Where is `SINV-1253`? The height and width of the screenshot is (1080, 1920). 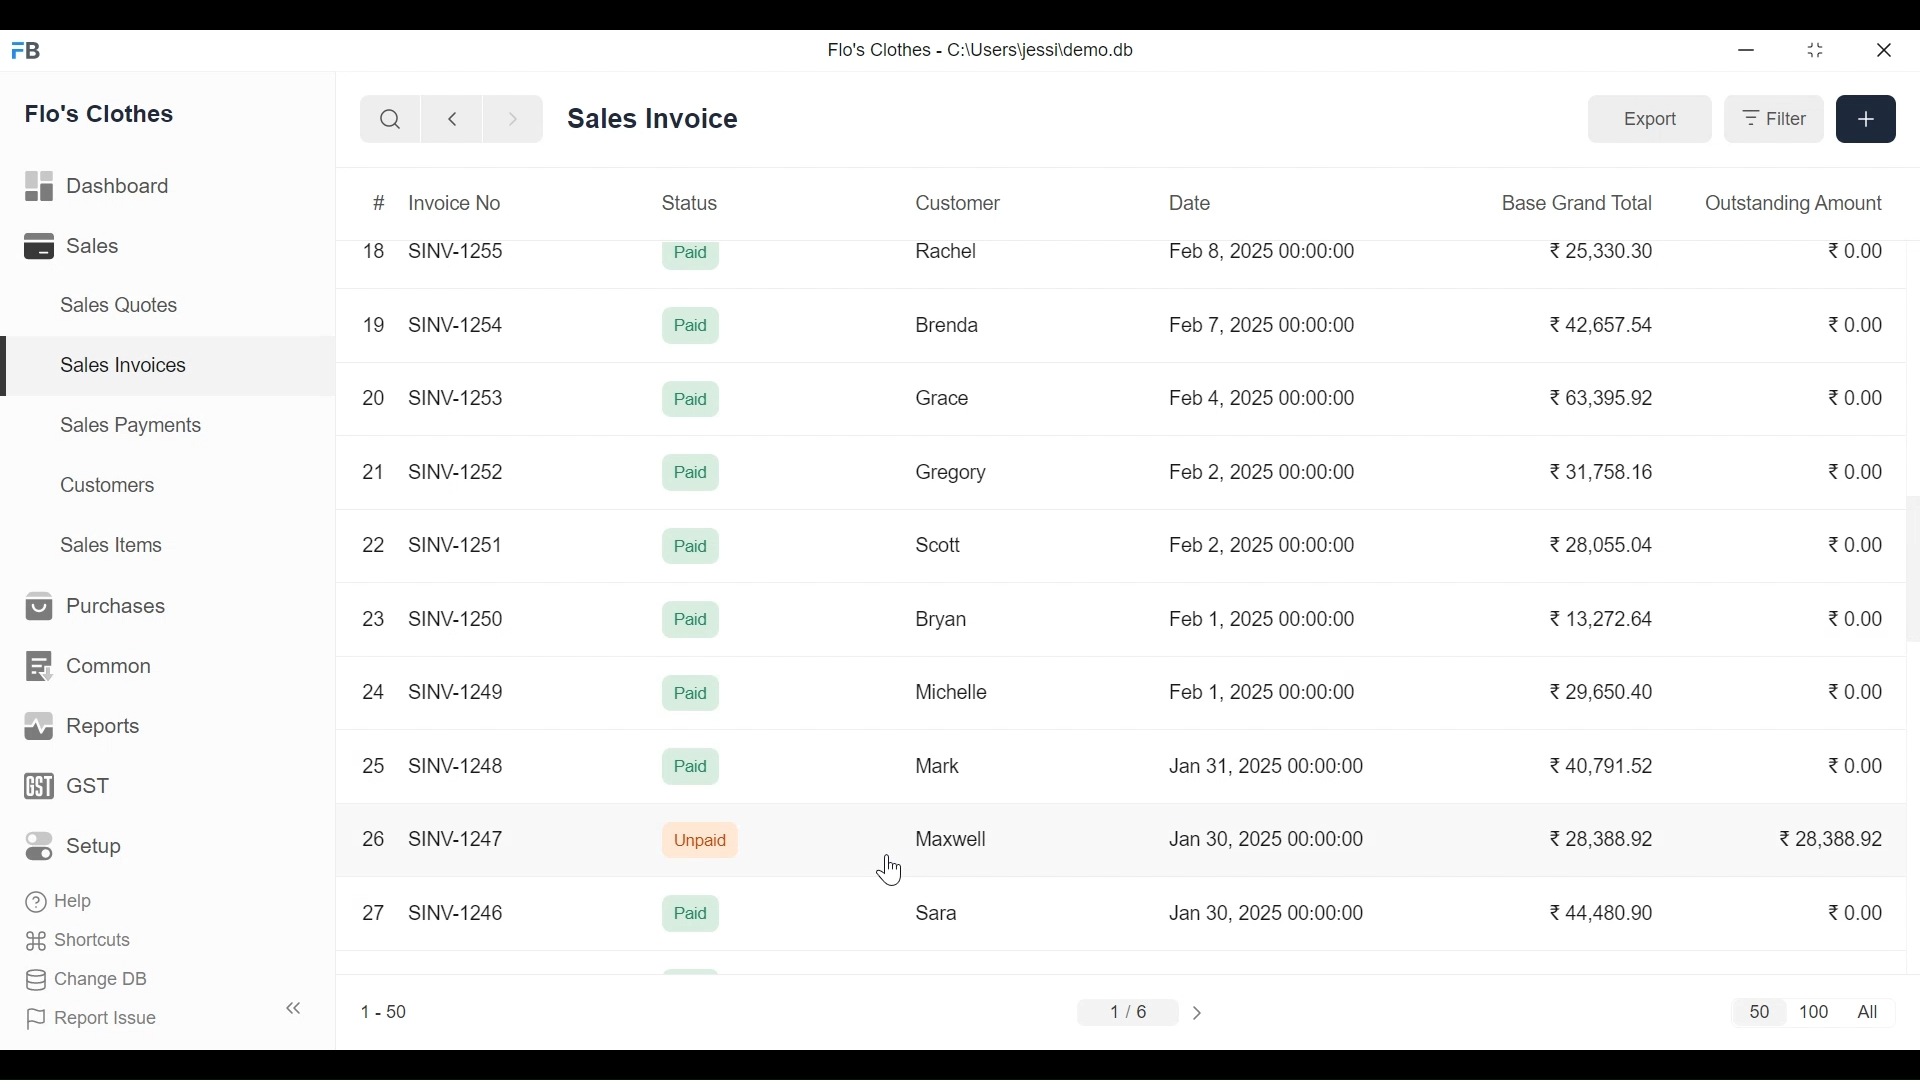 SINV-1253 is located at coordinates (459, 395).